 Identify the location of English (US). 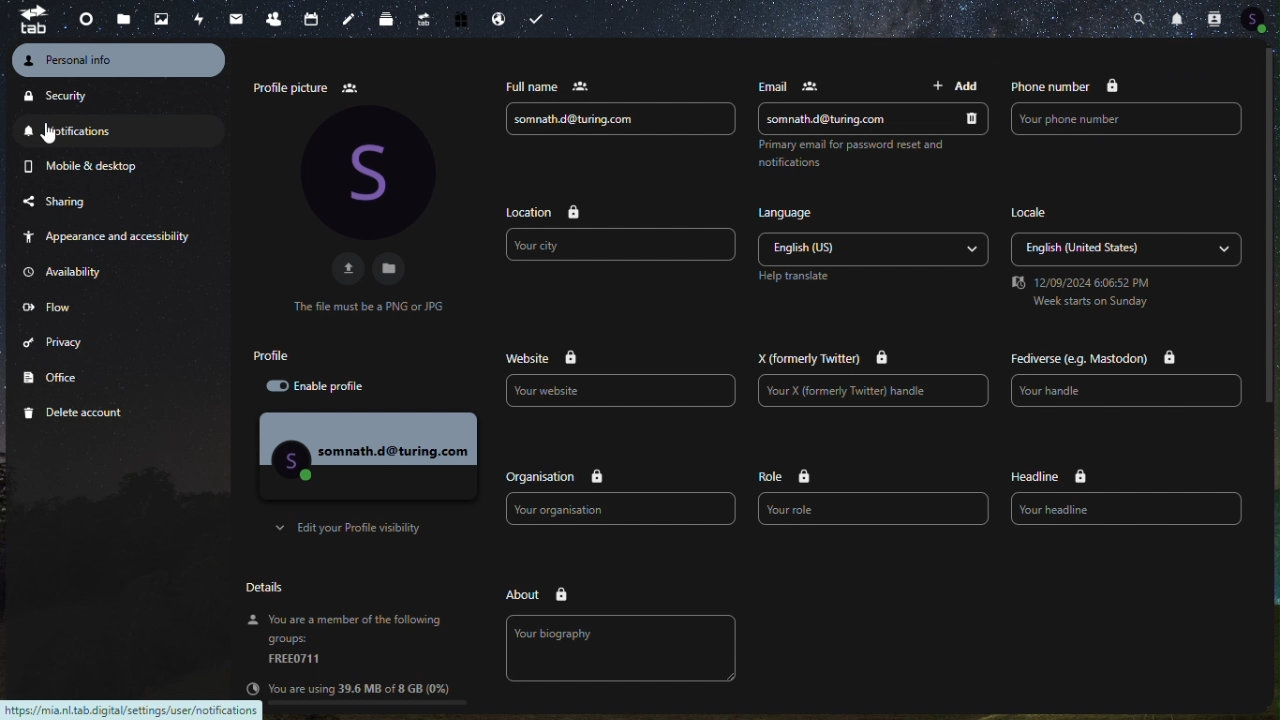
(874, 247).